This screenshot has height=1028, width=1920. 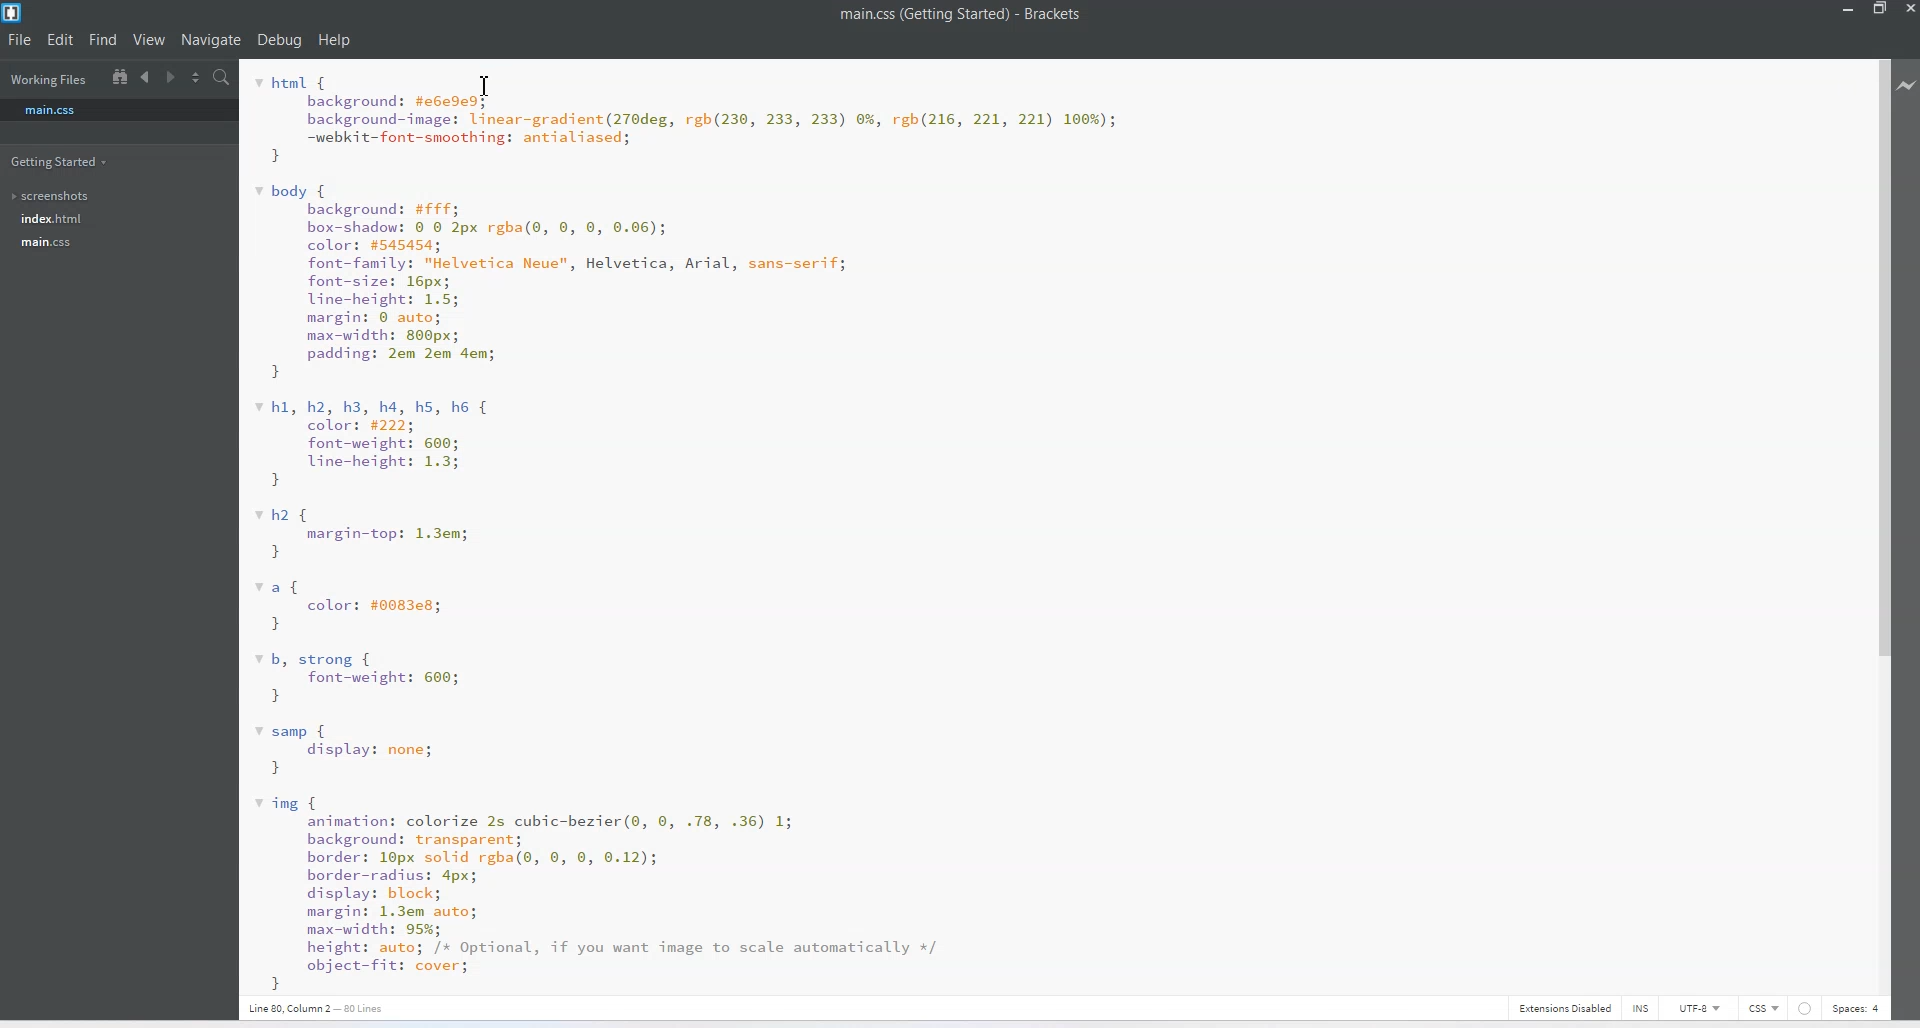 I want to click on Text Cursor, so click(x=487, y=85).